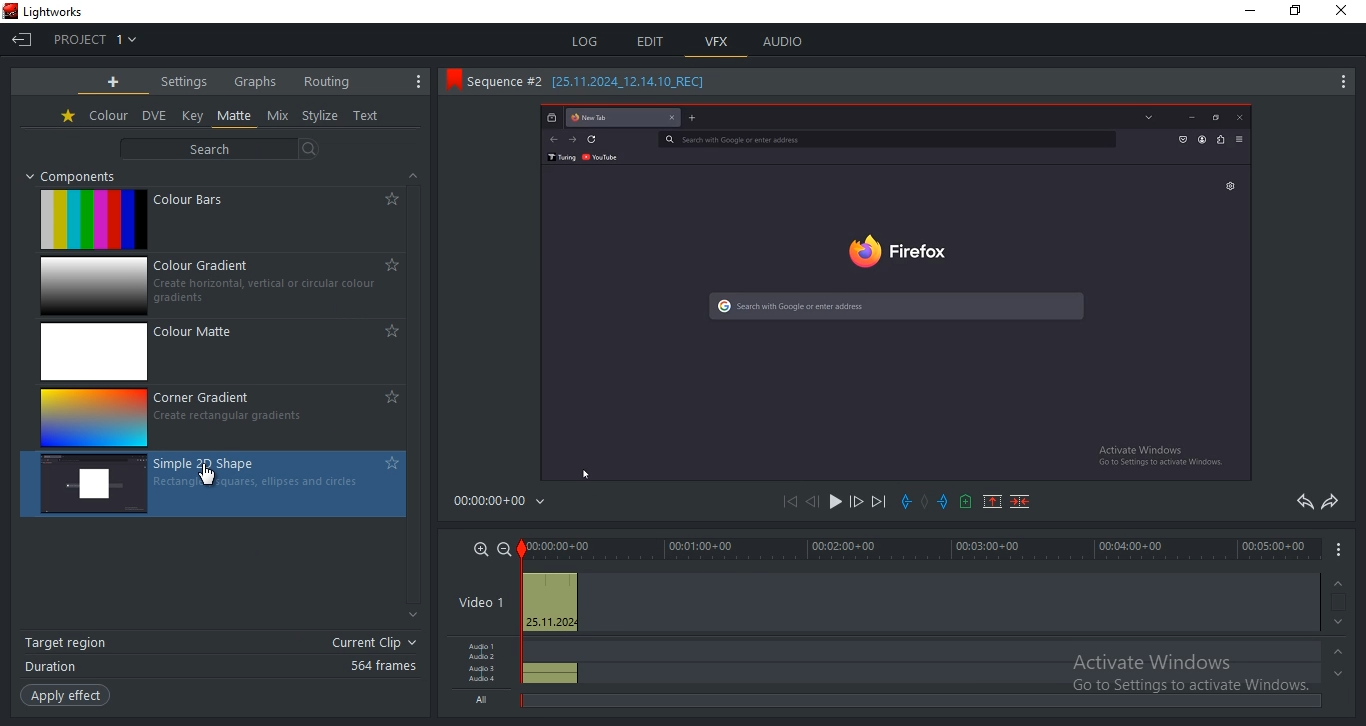 The width and height of the screenshot is (1366, 726). Describe the element at coordinates (652, 41) in the screenshot. I see `edit` at that location.